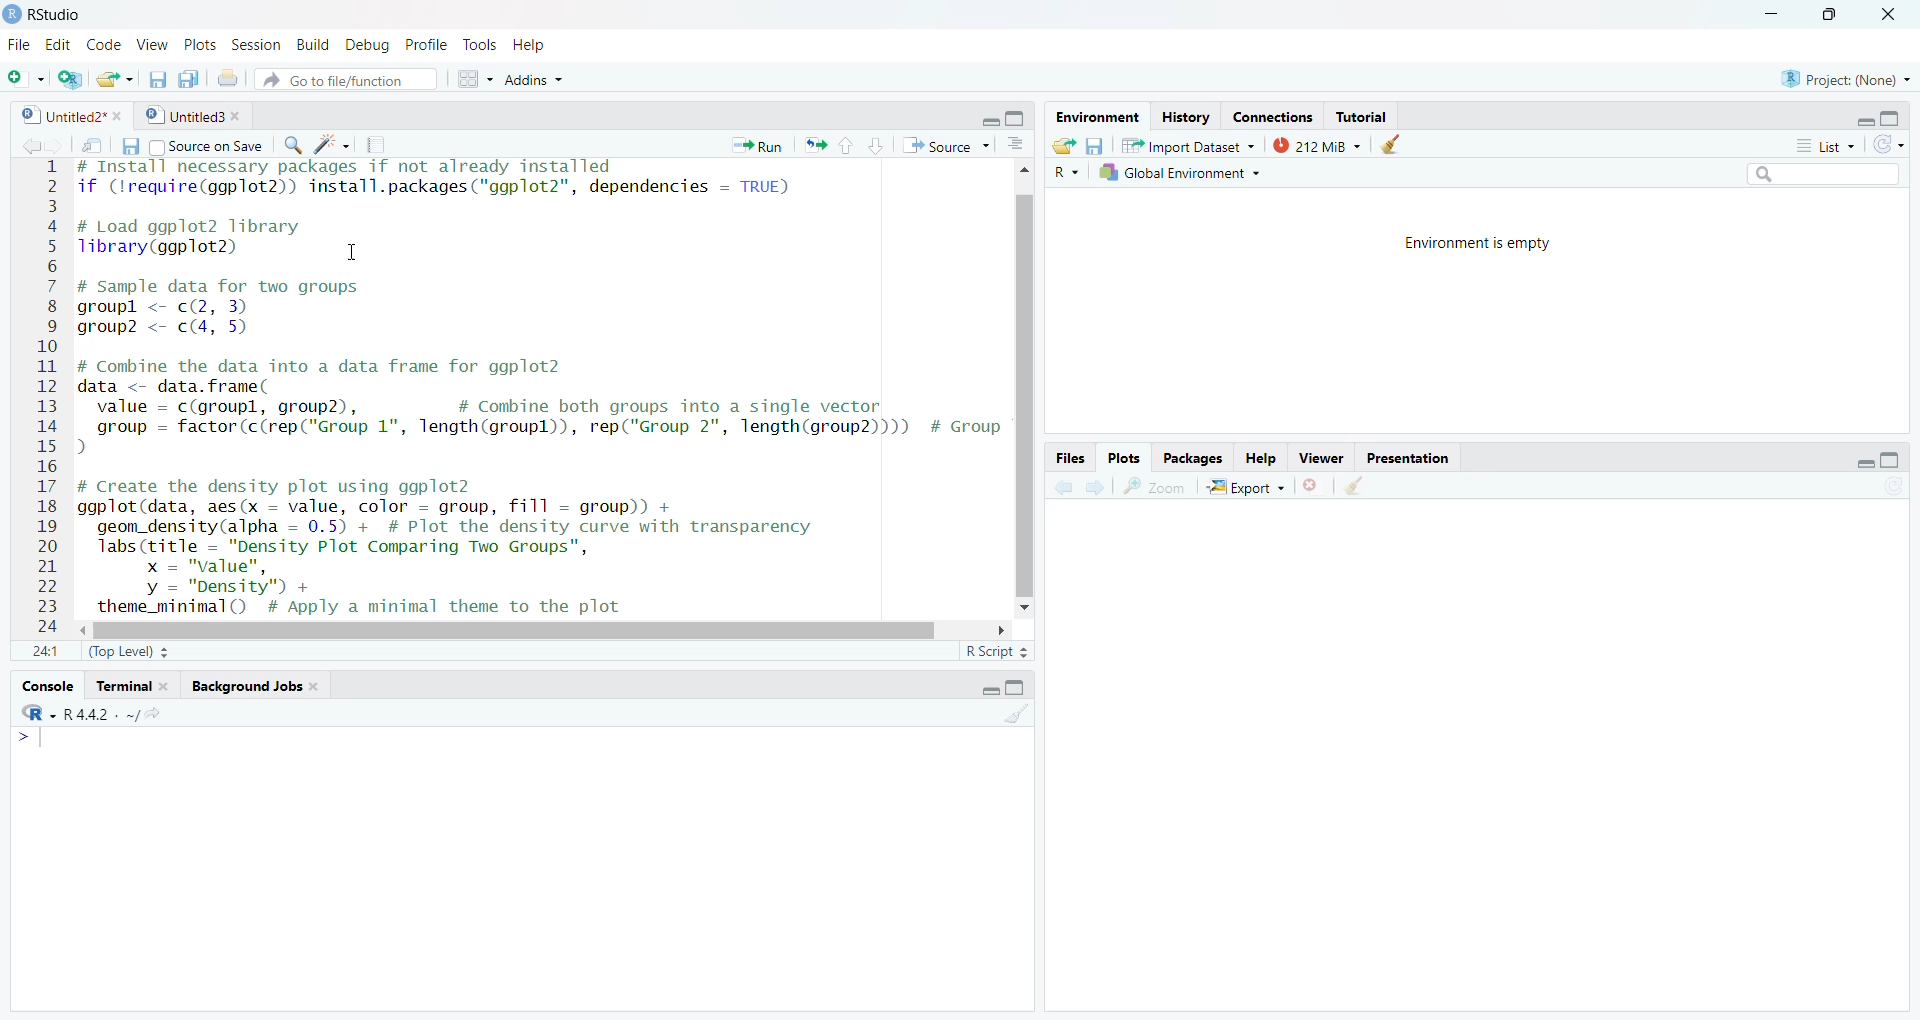 This screenshot has height=1020, width=1920. I want to click on global environment, so click(1186, 173).